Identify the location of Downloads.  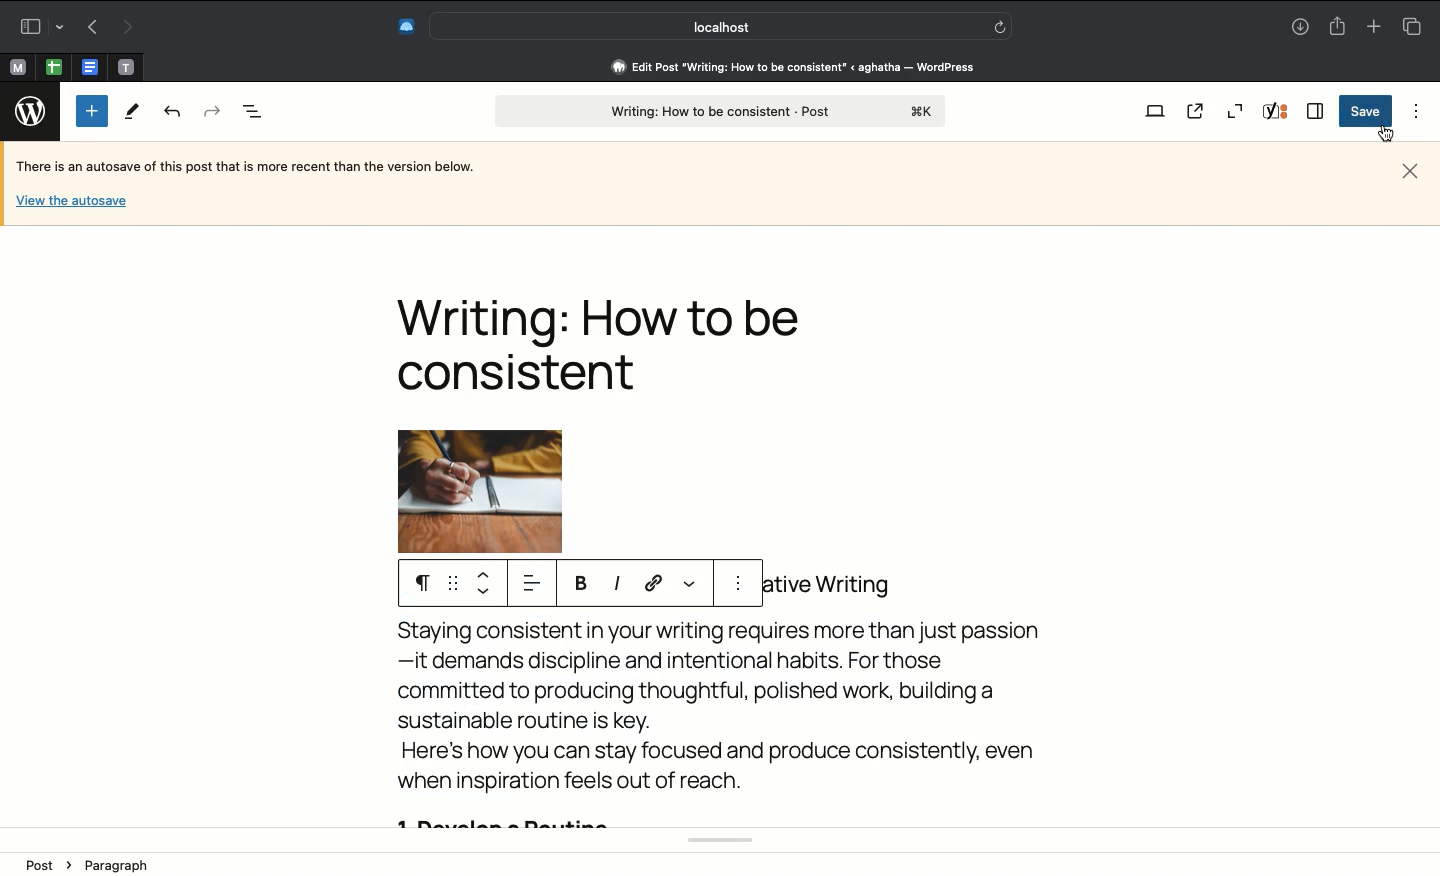
(1300, 28).